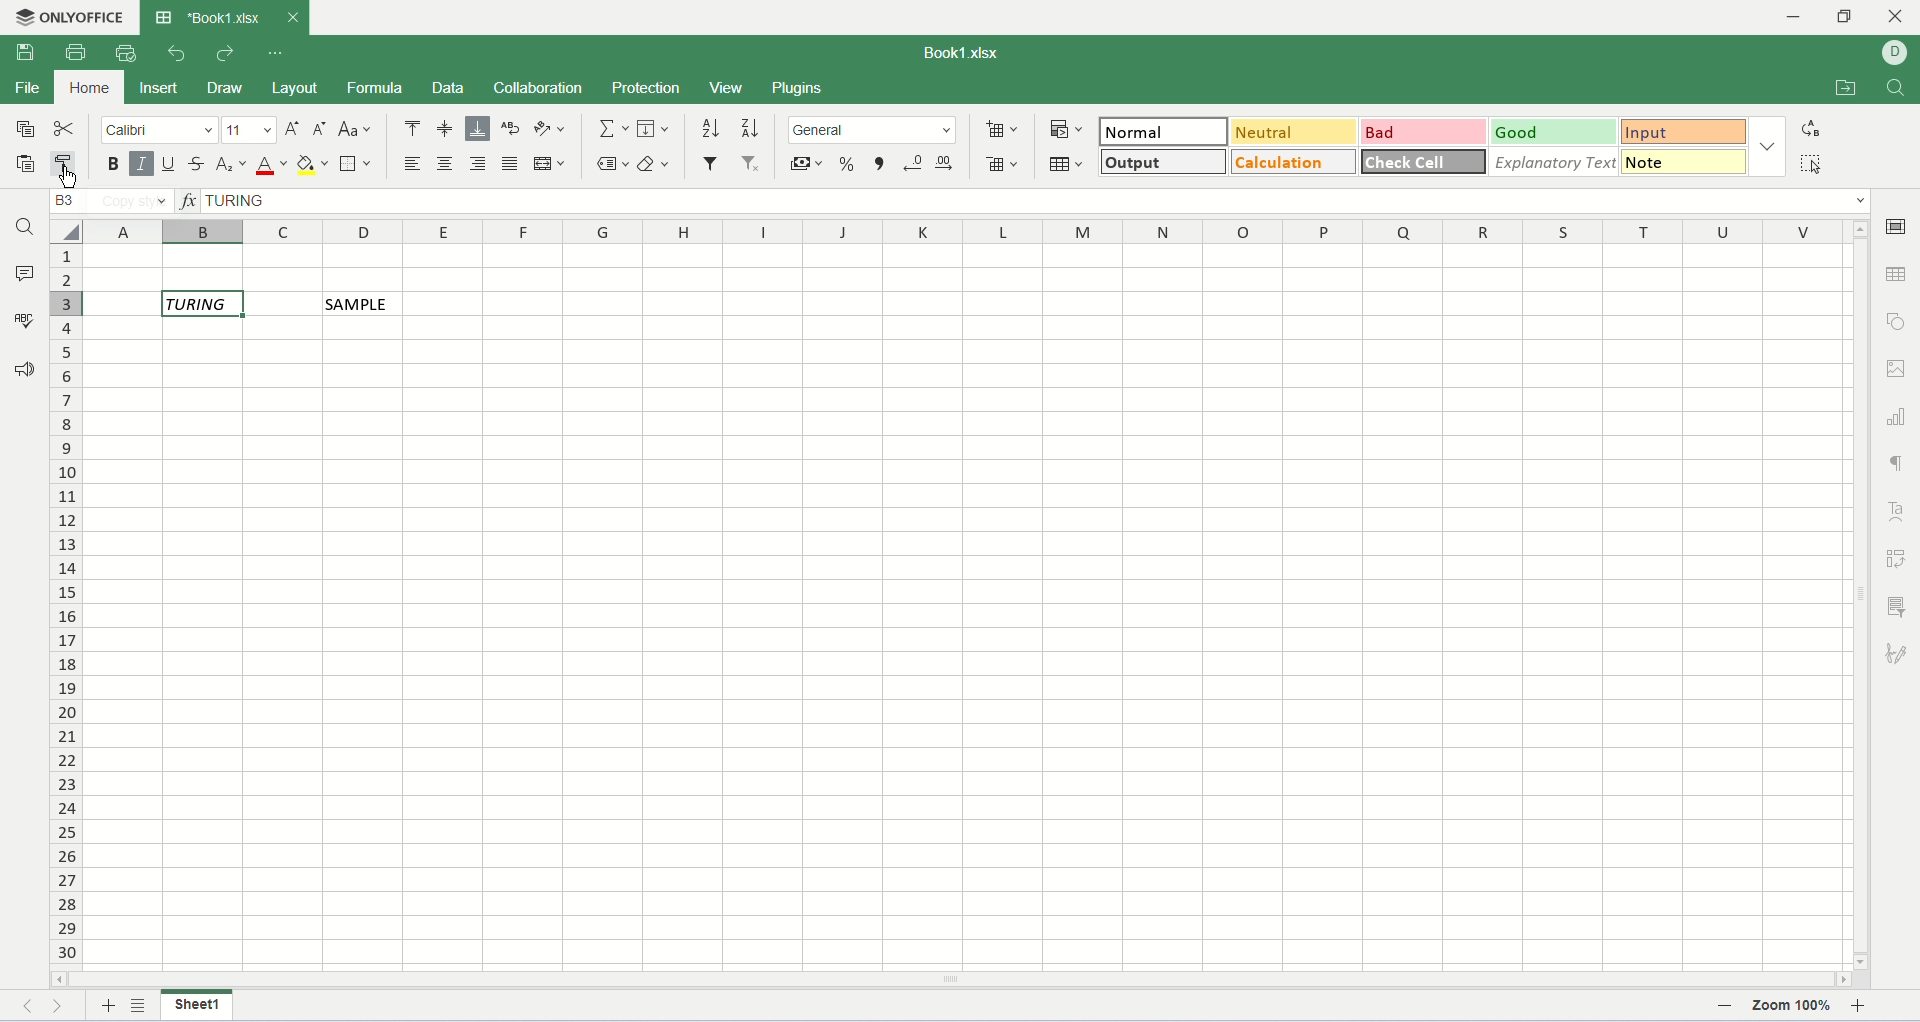 This screenshot has height=1022, width=1920. Describe the element at coordinates (27, 87) in the screenshot. I see `file` at that location.